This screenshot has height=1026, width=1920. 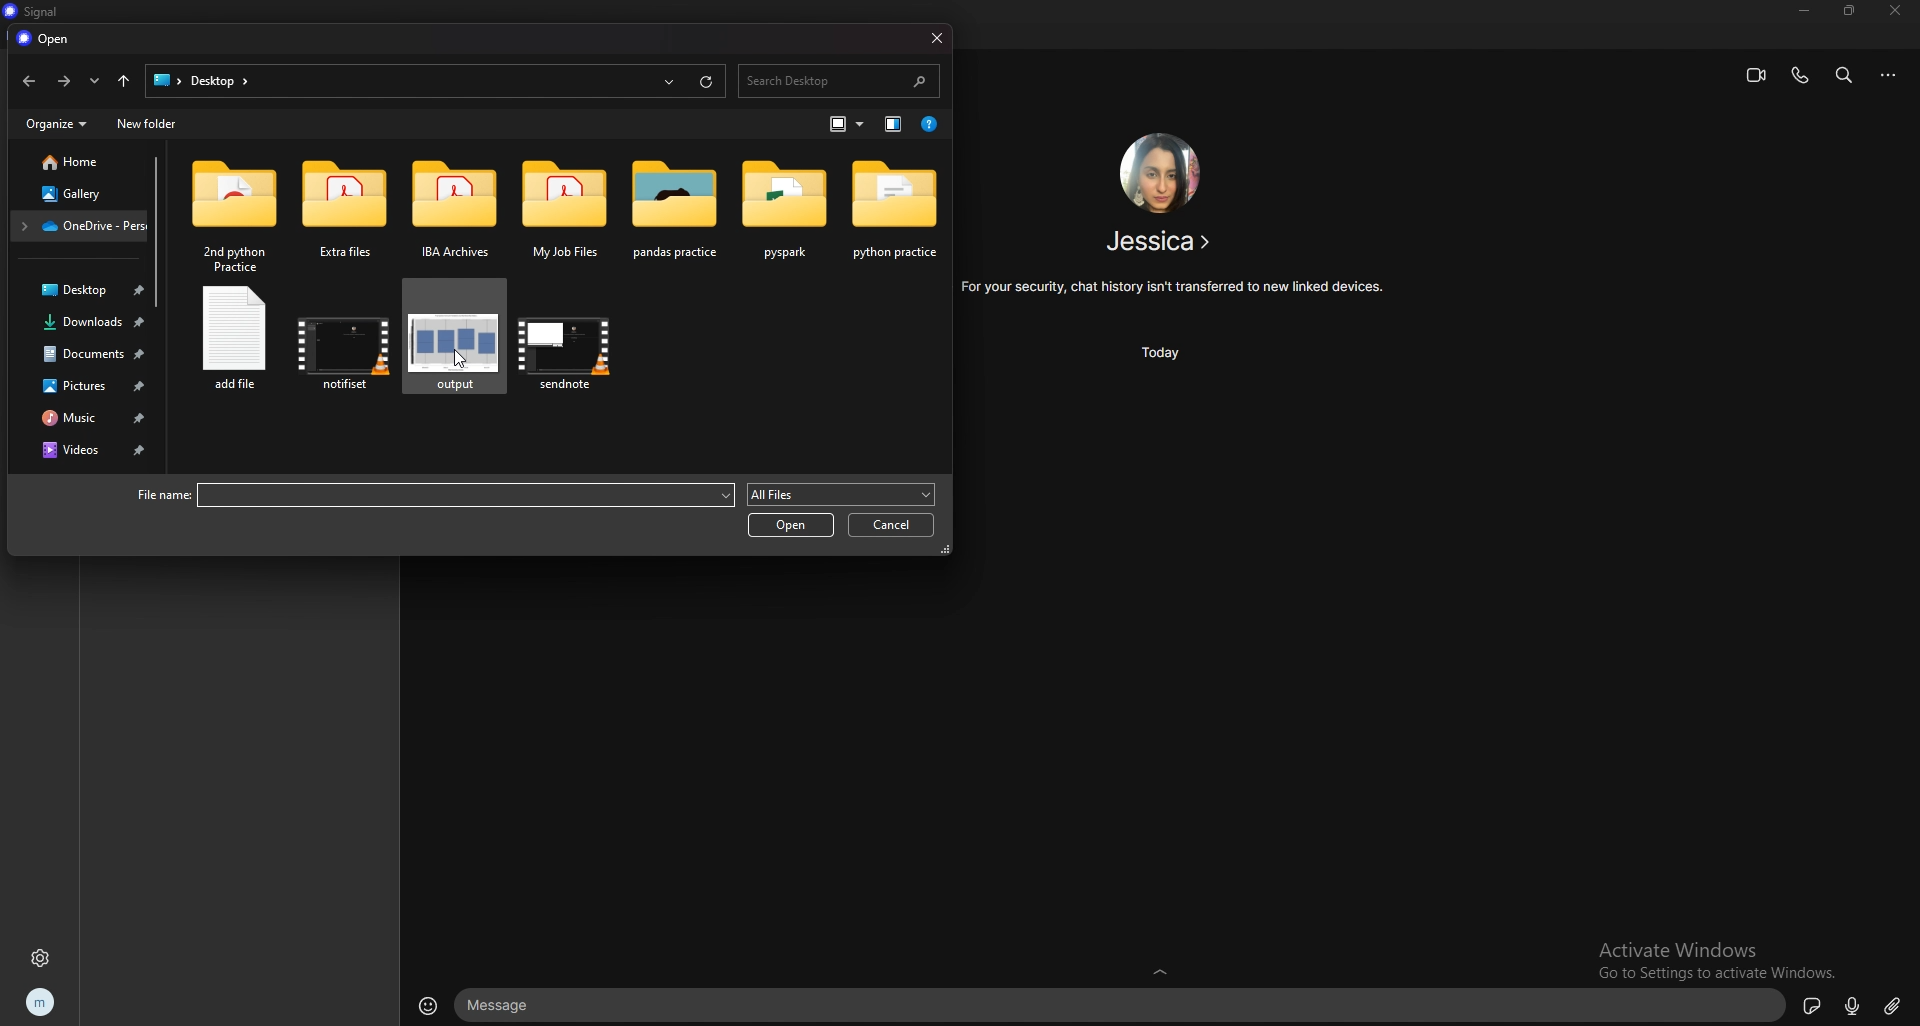 What do you see at coordinates (670, 82) in the screenshot?
I see `recents` at bounding box center [670, 82].